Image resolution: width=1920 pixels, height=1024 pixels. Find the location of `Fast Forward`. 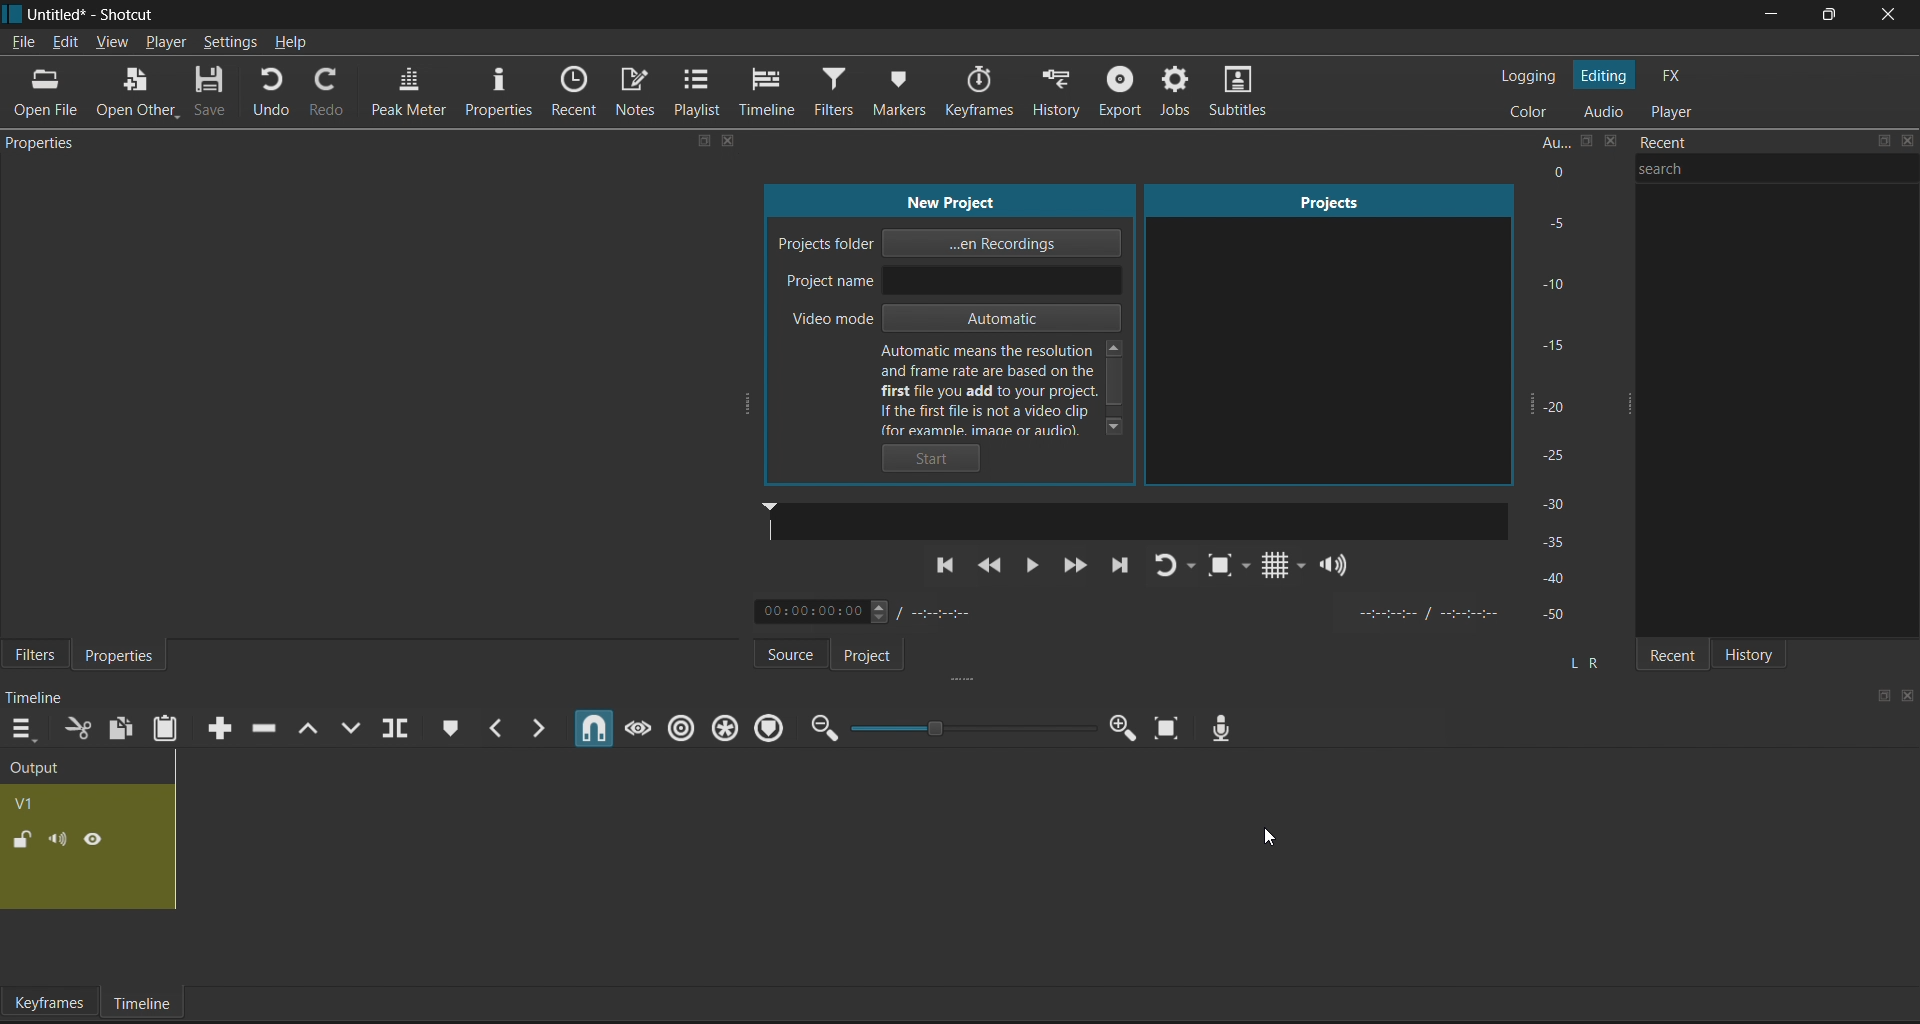

Fast Forward is located at coordinates (1073, 565).